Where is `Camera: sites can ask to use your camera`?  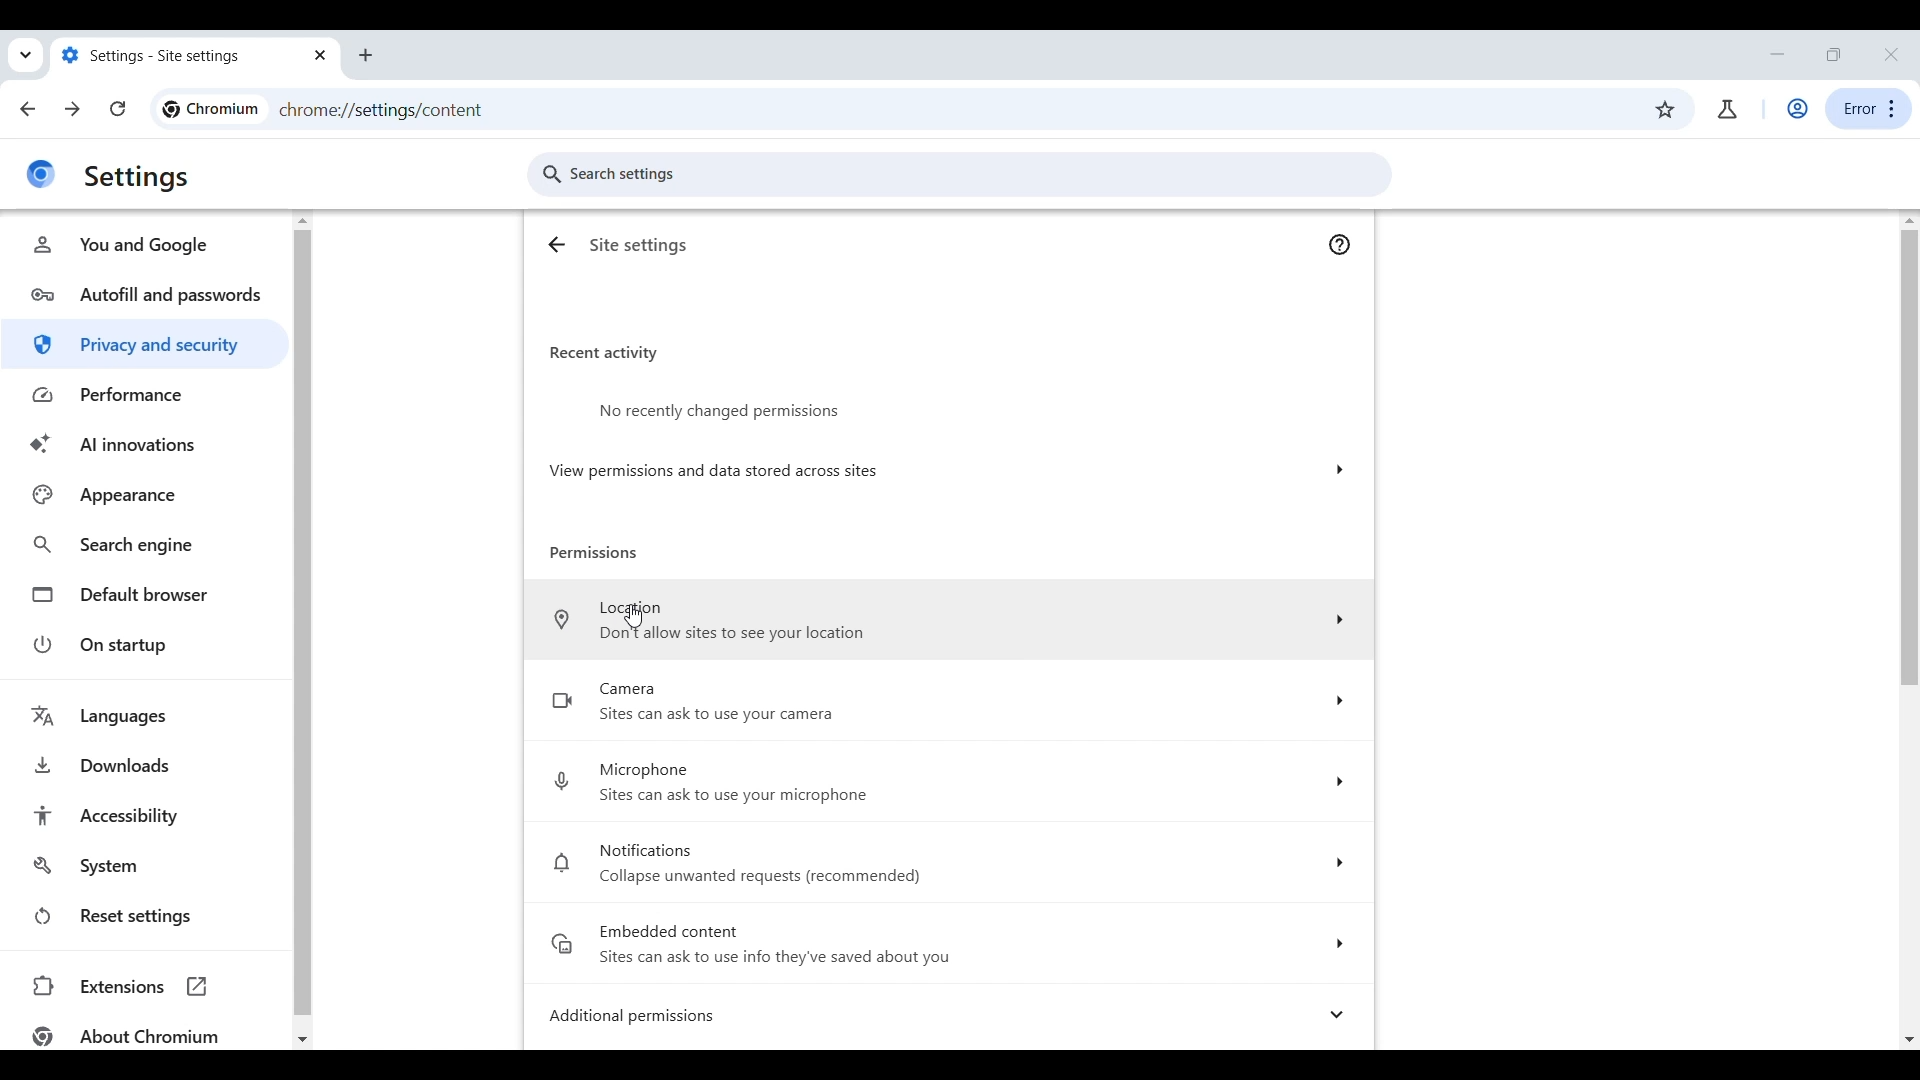 Camera: sites can ask to use your camera is located at coordinates (946, 703).